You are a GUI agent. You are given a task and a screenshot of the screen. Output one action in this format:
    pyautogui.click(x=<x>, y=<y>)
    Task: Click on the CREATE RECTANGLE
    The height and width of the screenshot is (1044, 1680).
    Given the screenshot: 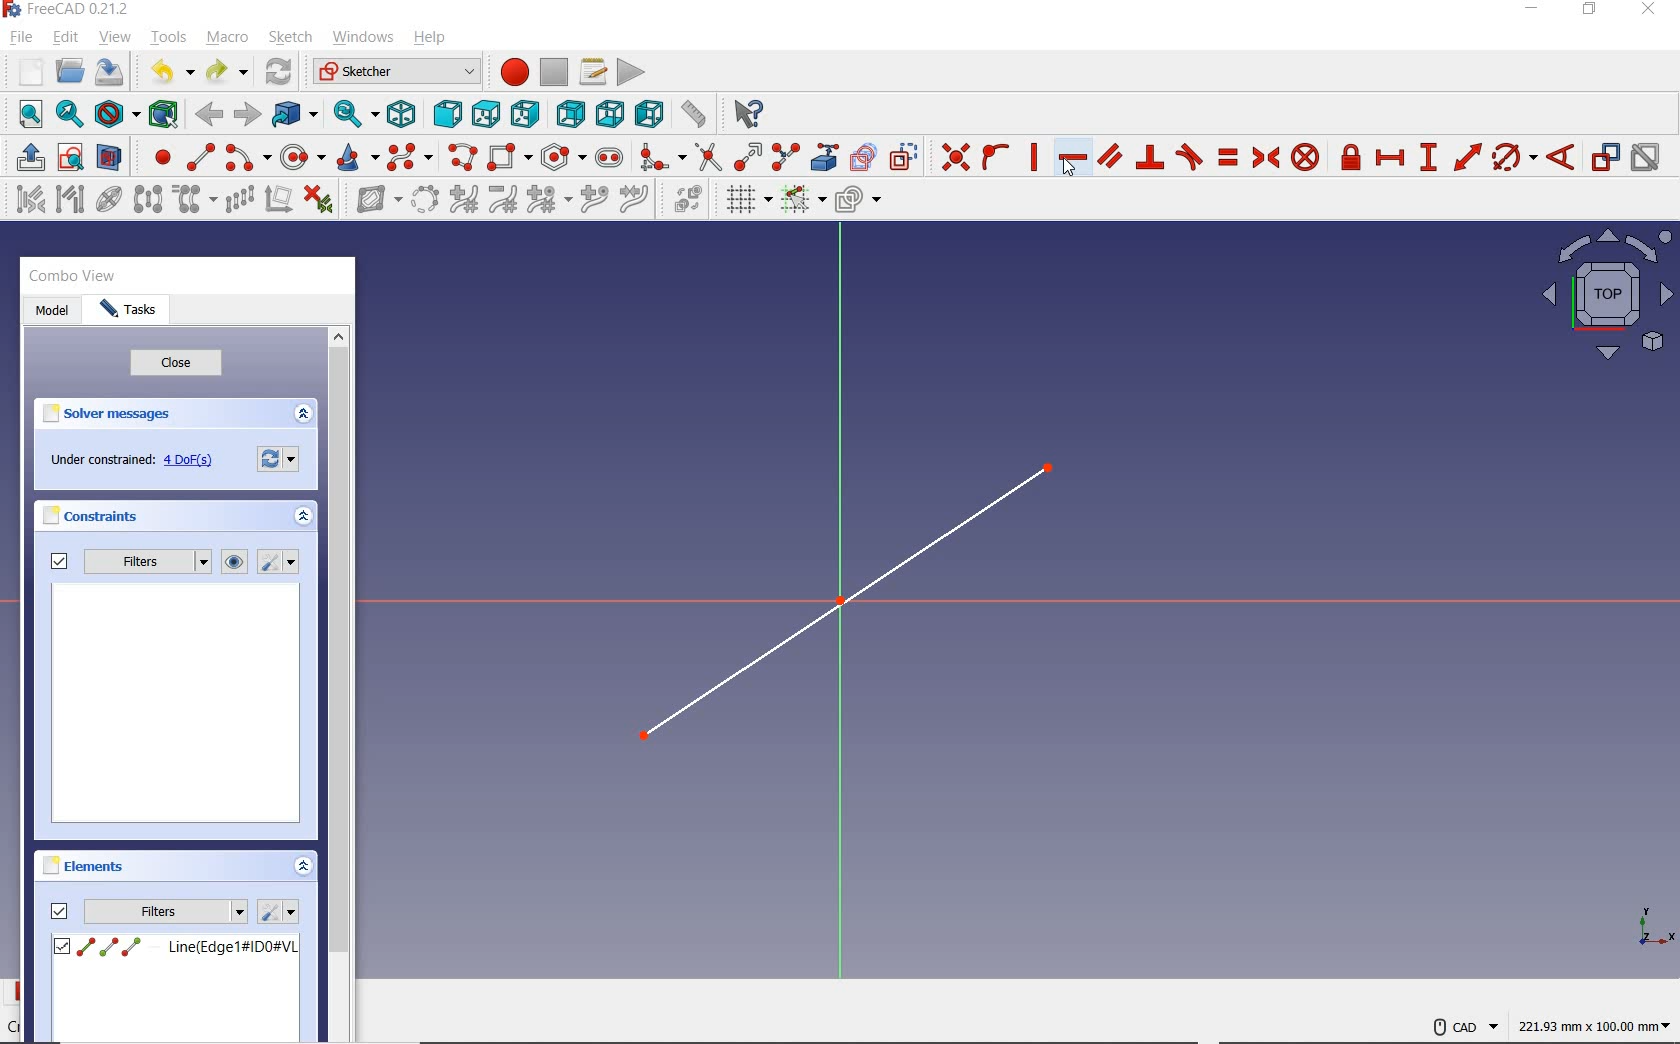 What is the action you would take?
    pyautogui.click(x=509, y=157)
    